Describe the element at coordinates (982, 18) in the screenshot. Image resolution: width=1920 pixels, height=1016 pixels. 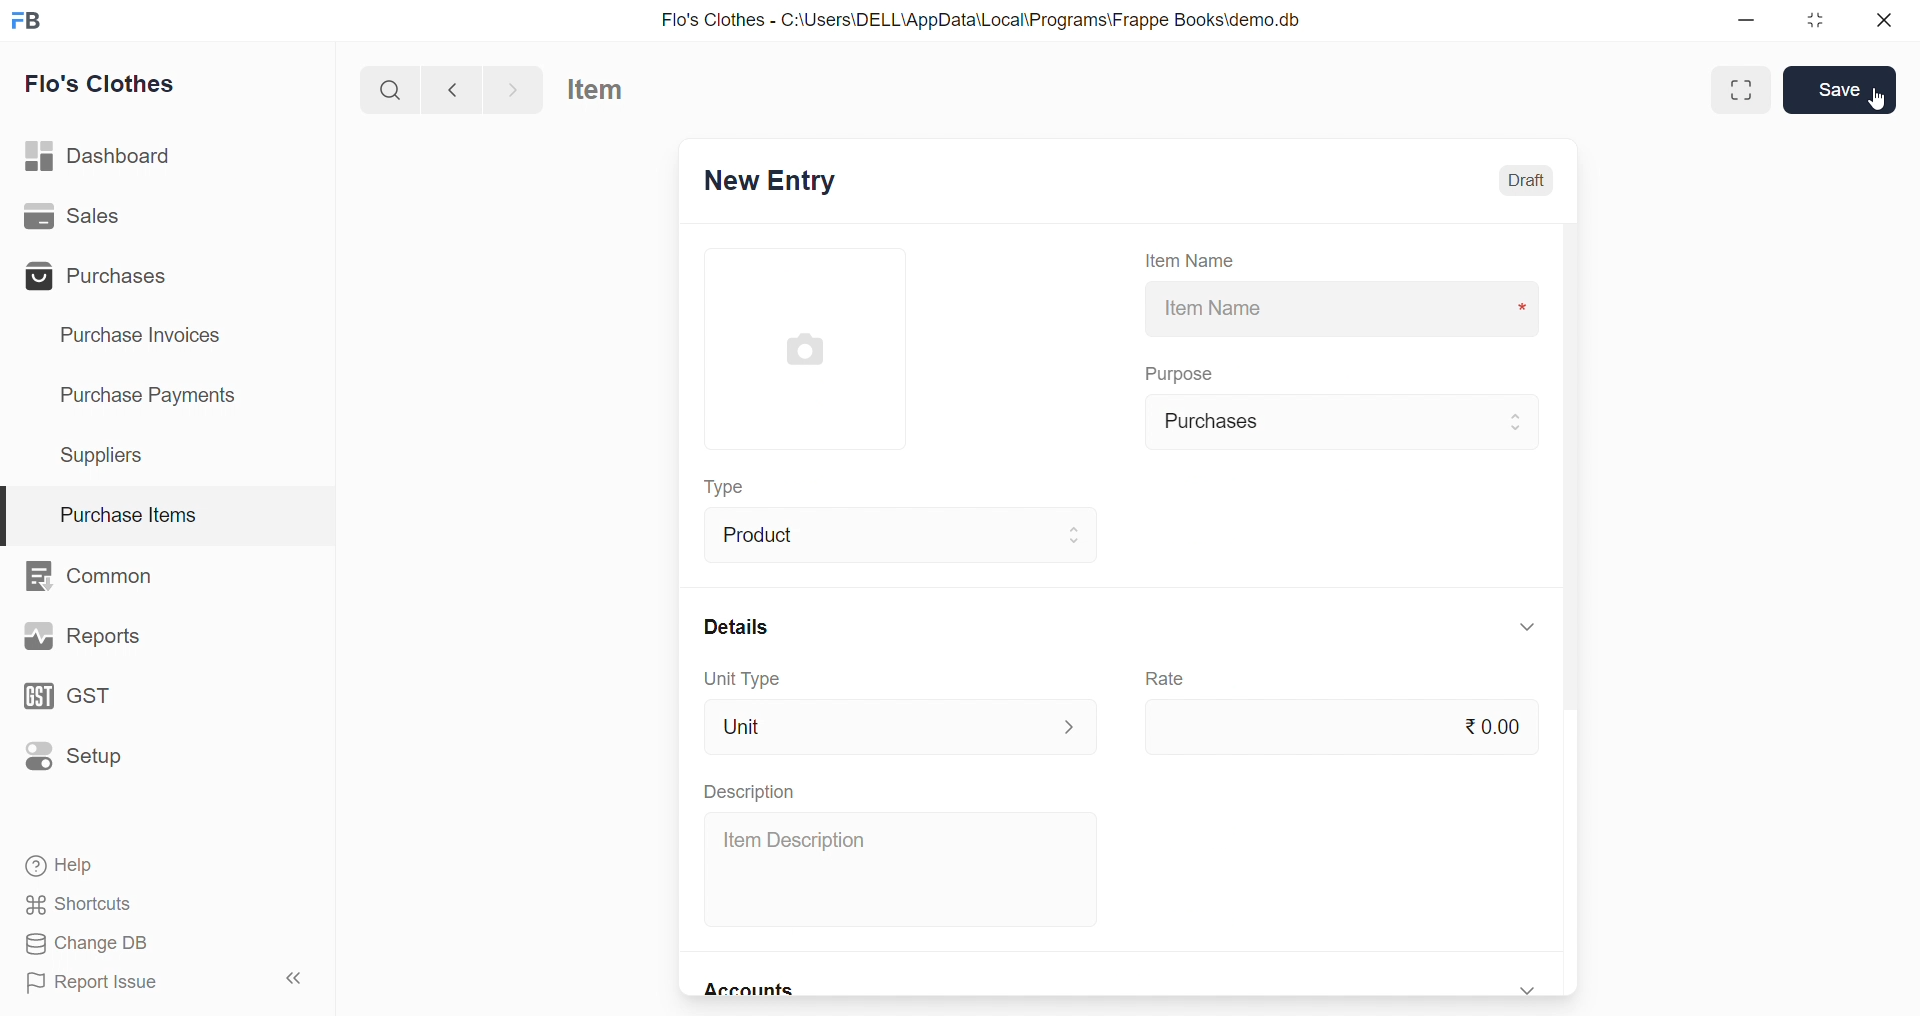
I see `Flo's Clothes - C:\Users\DELL\AppData\Local\Programs\Frappe Books\demo.db` at that location.